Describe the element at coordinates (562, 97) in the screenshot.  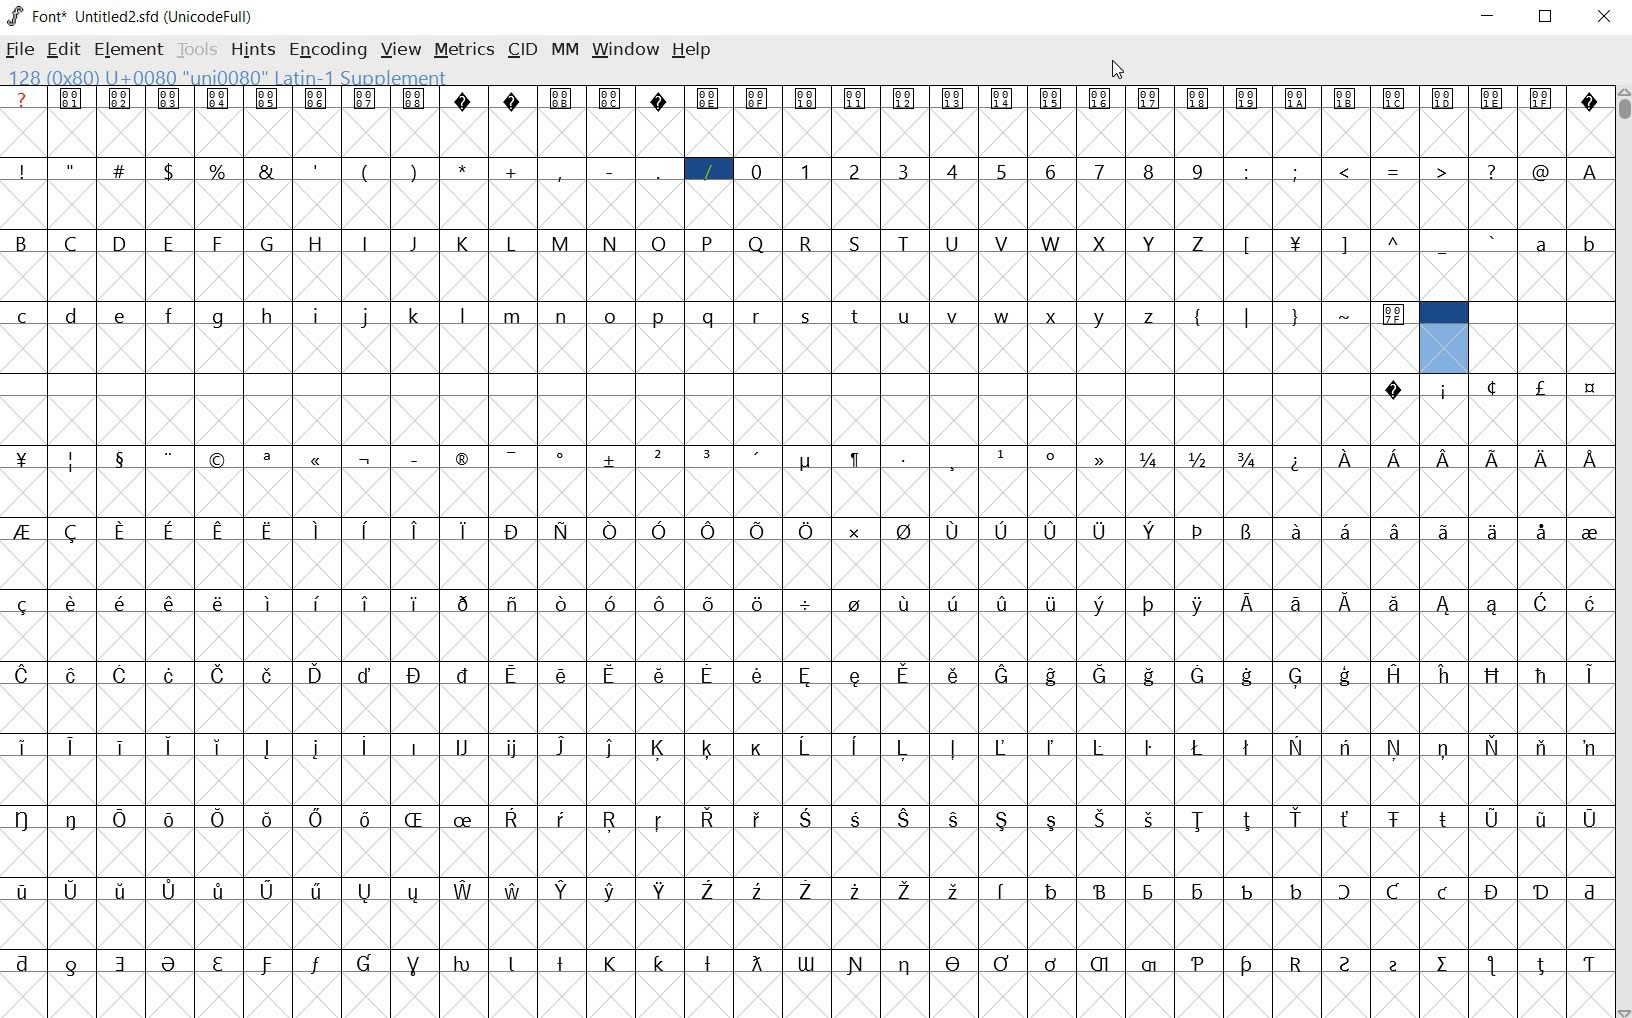
I see `Symbol` at that location.